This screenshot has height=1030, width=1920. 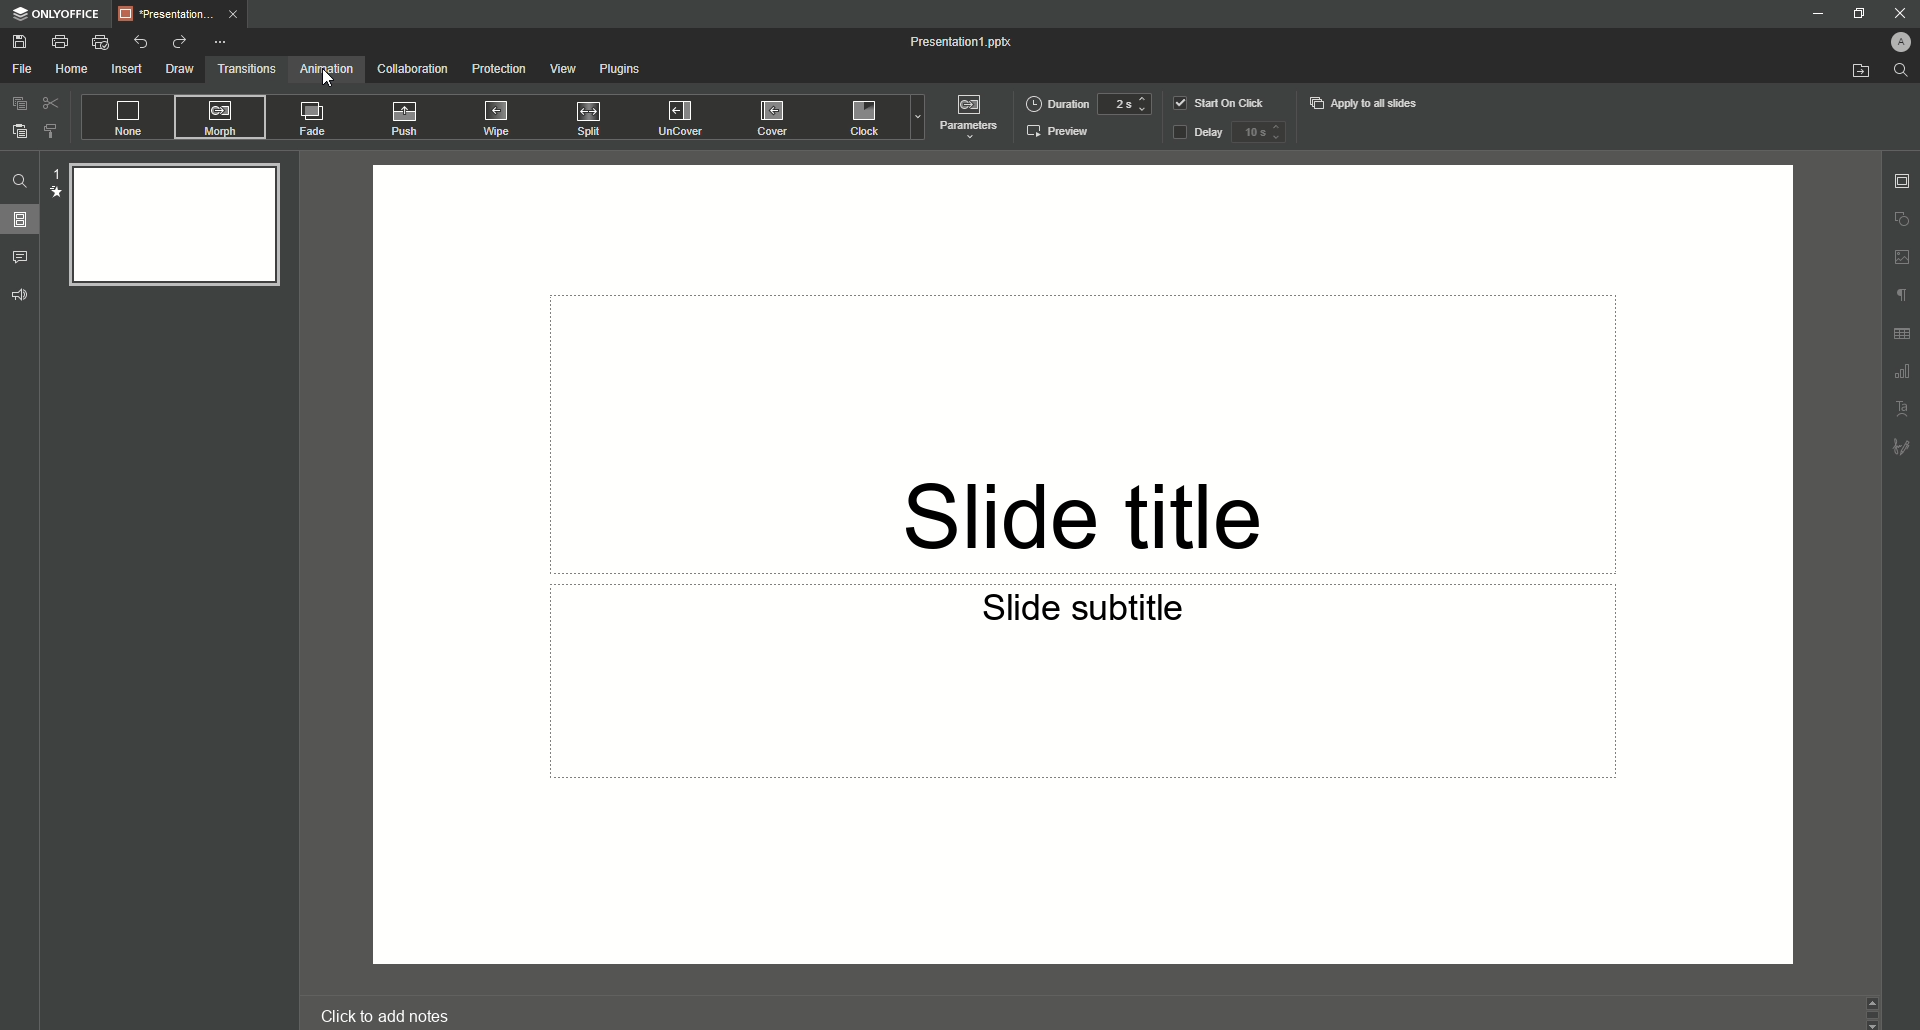 I want to click on Apply to all slides, so click(x=1368, y=101).